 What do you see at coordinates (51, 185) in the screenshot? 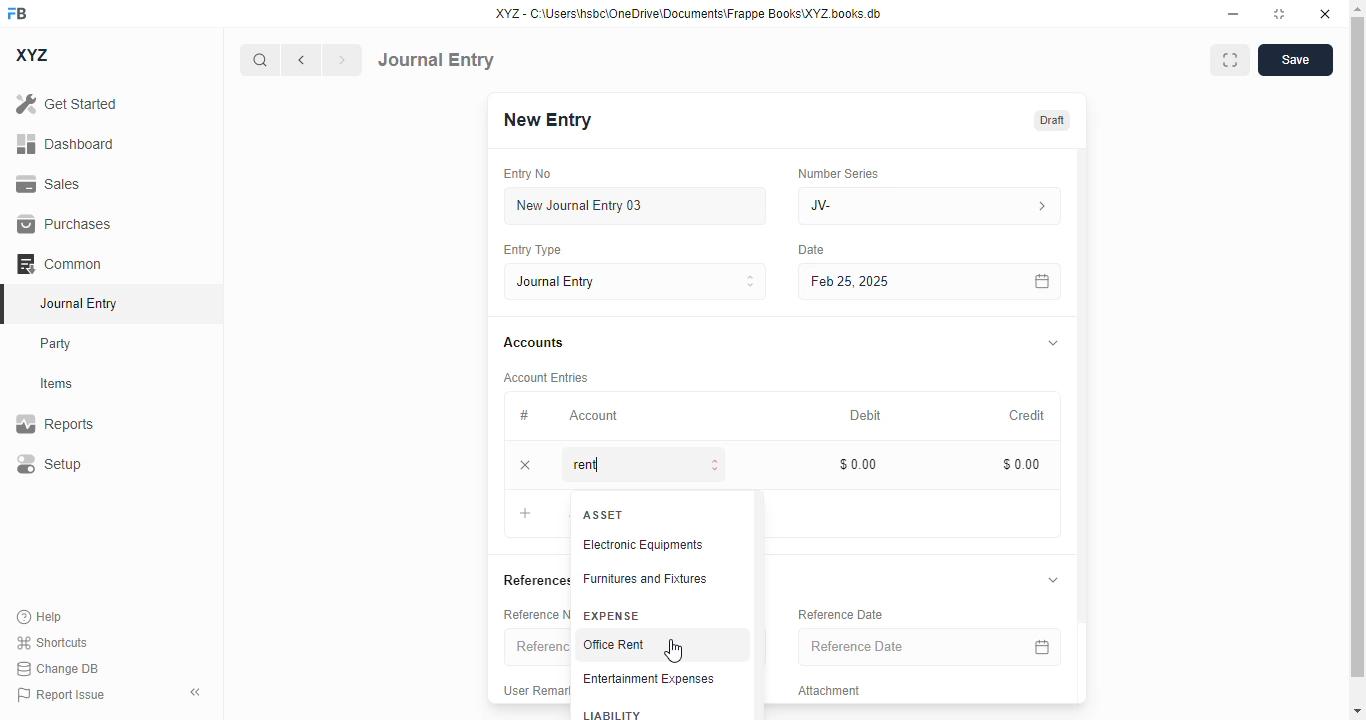
I see `sales` at bounding box center [51, 185].